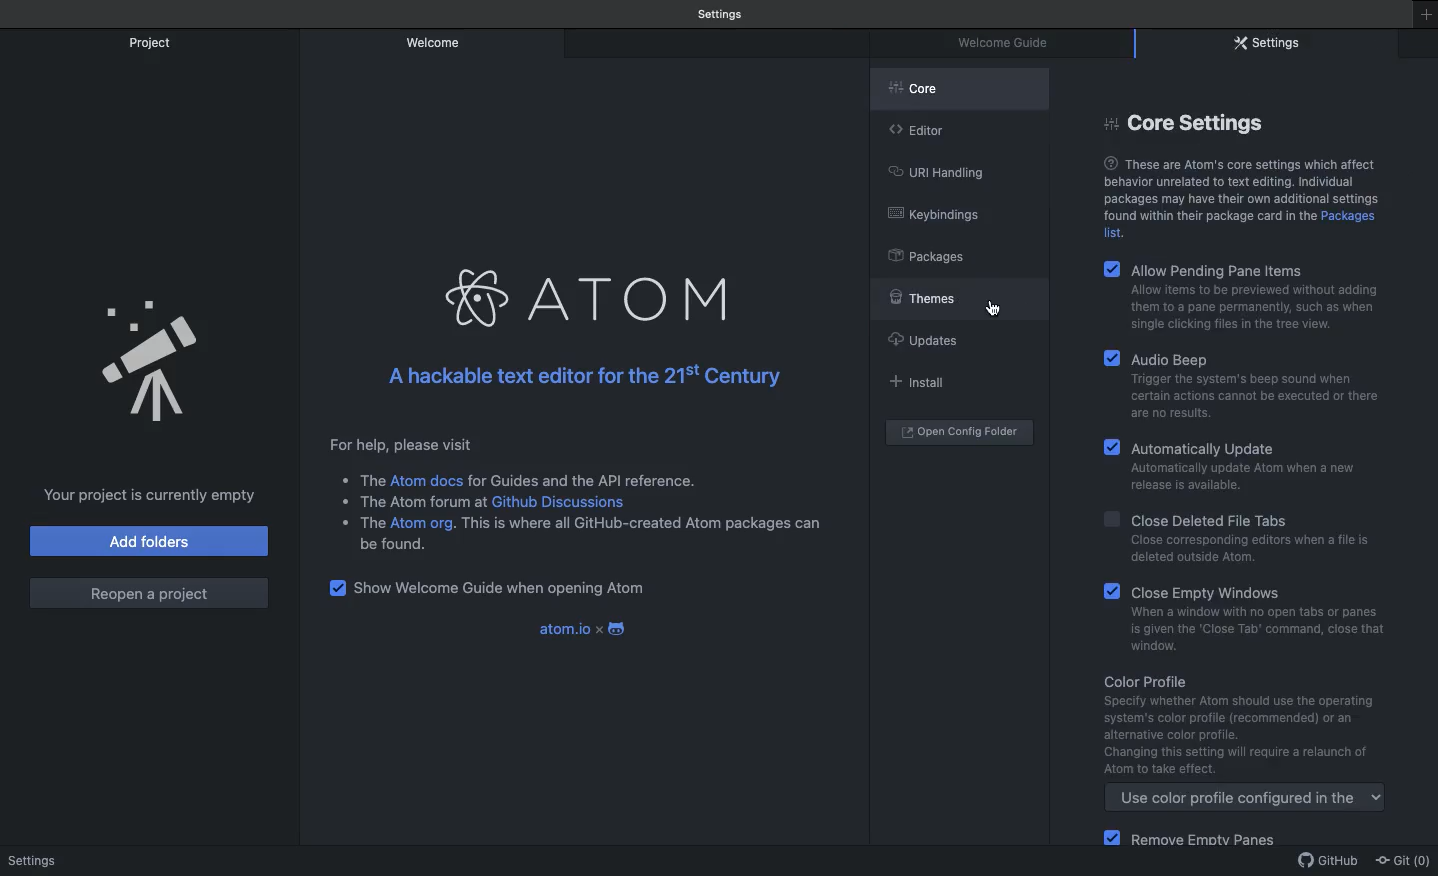 The image size is (1438, 876). What do you see at coordinates (151, 591) in the screenshot?
I see `Reopen a project` at bounding box center [151, 591].